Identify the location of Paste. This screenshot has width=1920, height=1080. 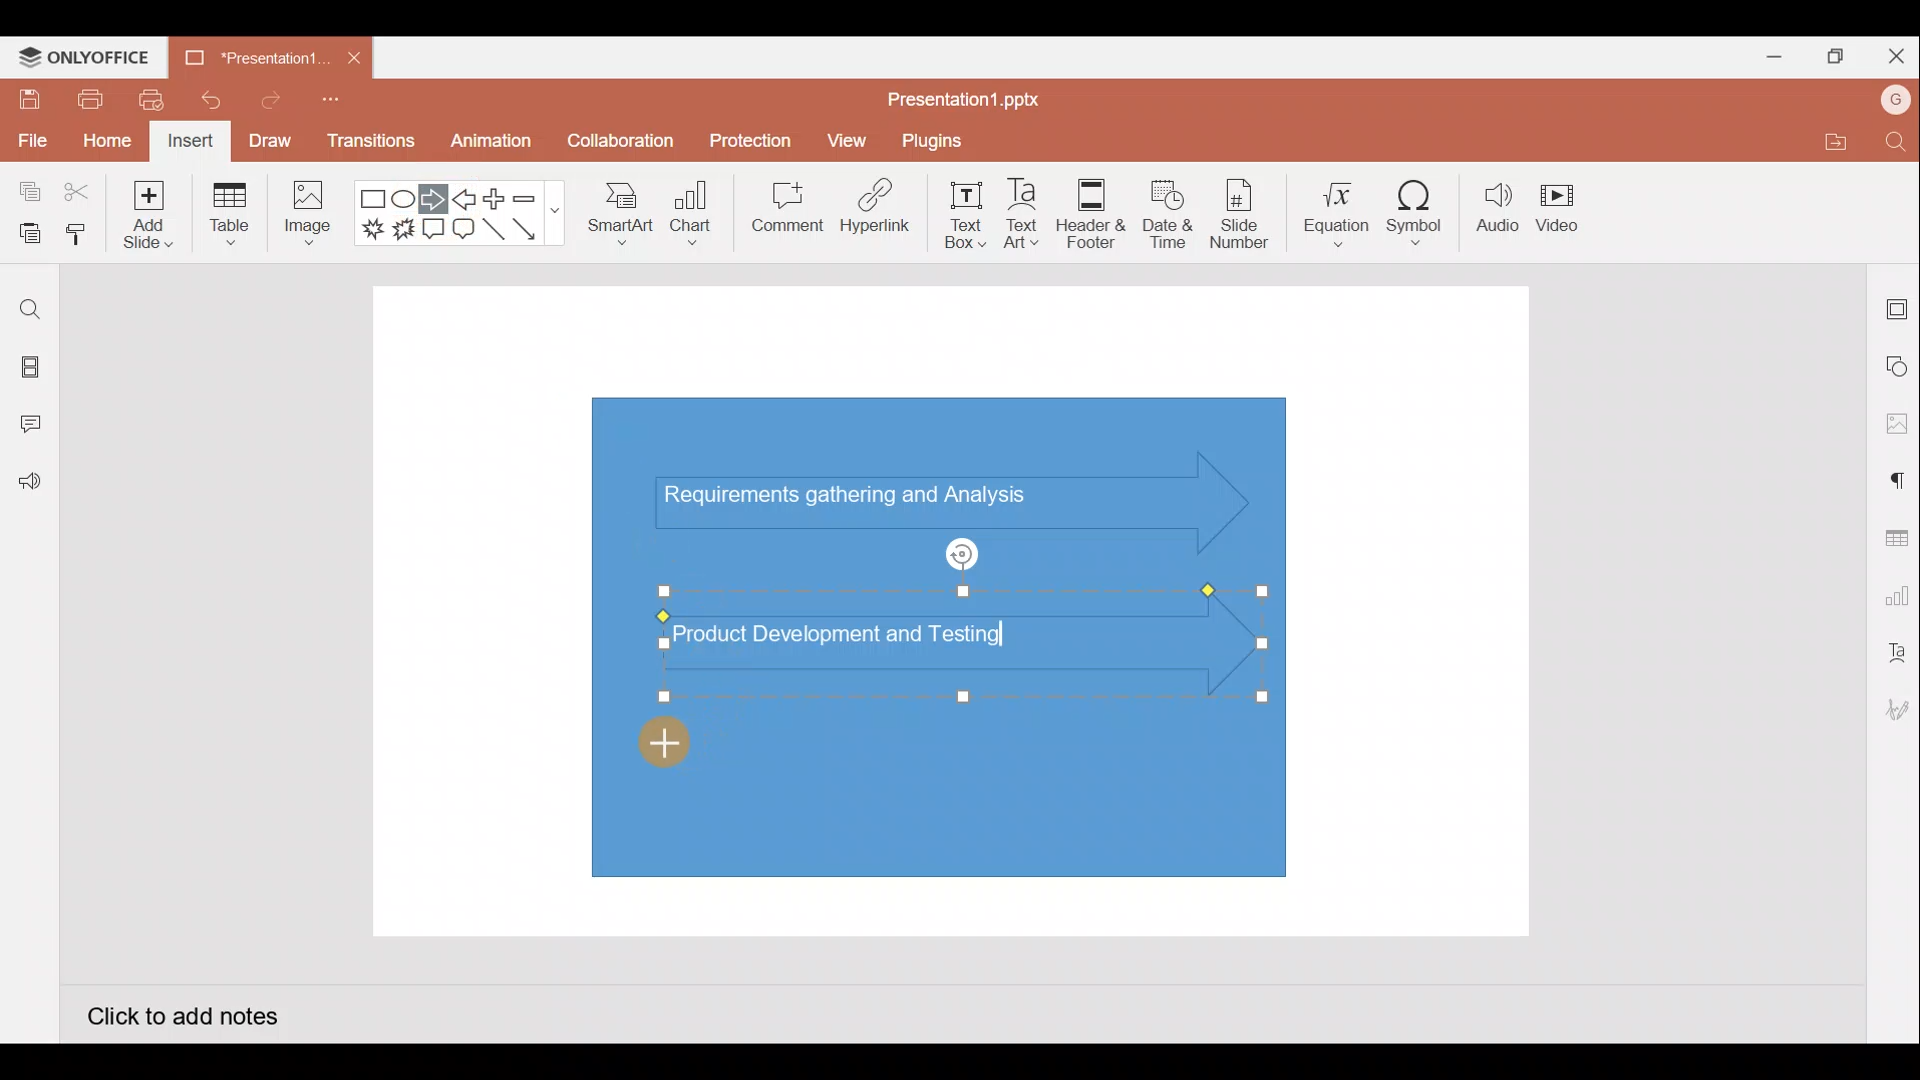
(25, 235).